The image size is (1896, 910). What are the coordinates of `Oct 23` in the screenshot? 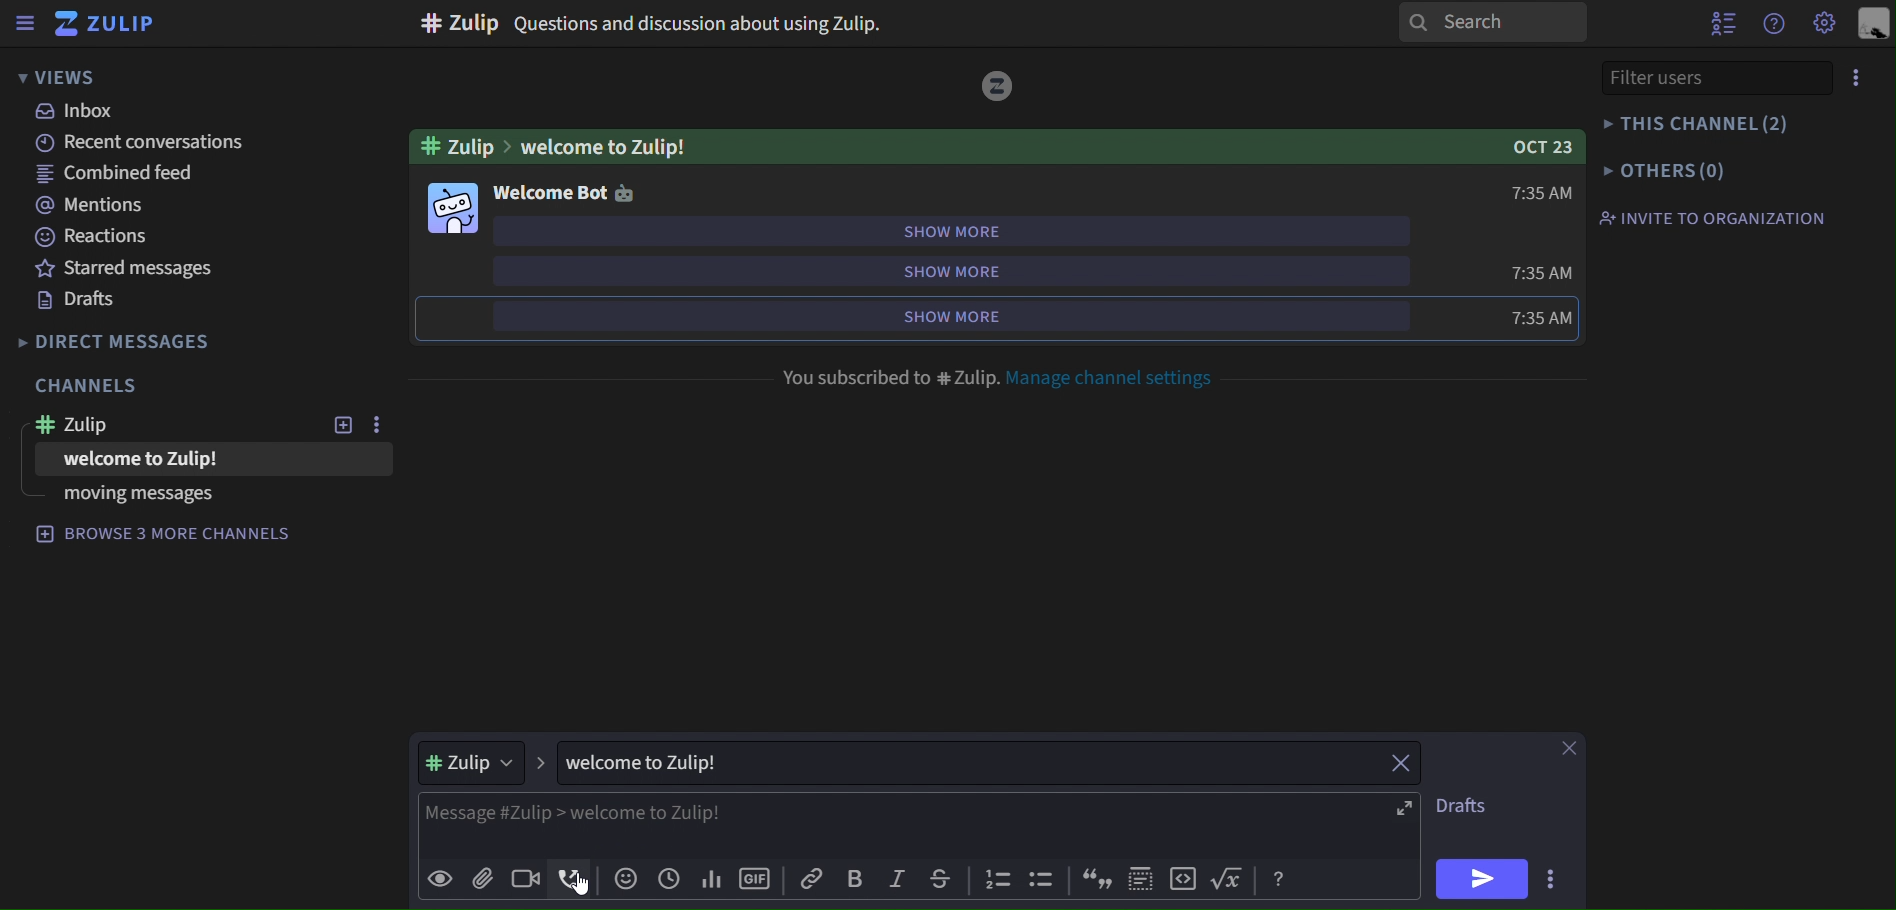 It's located at (1529, 144).